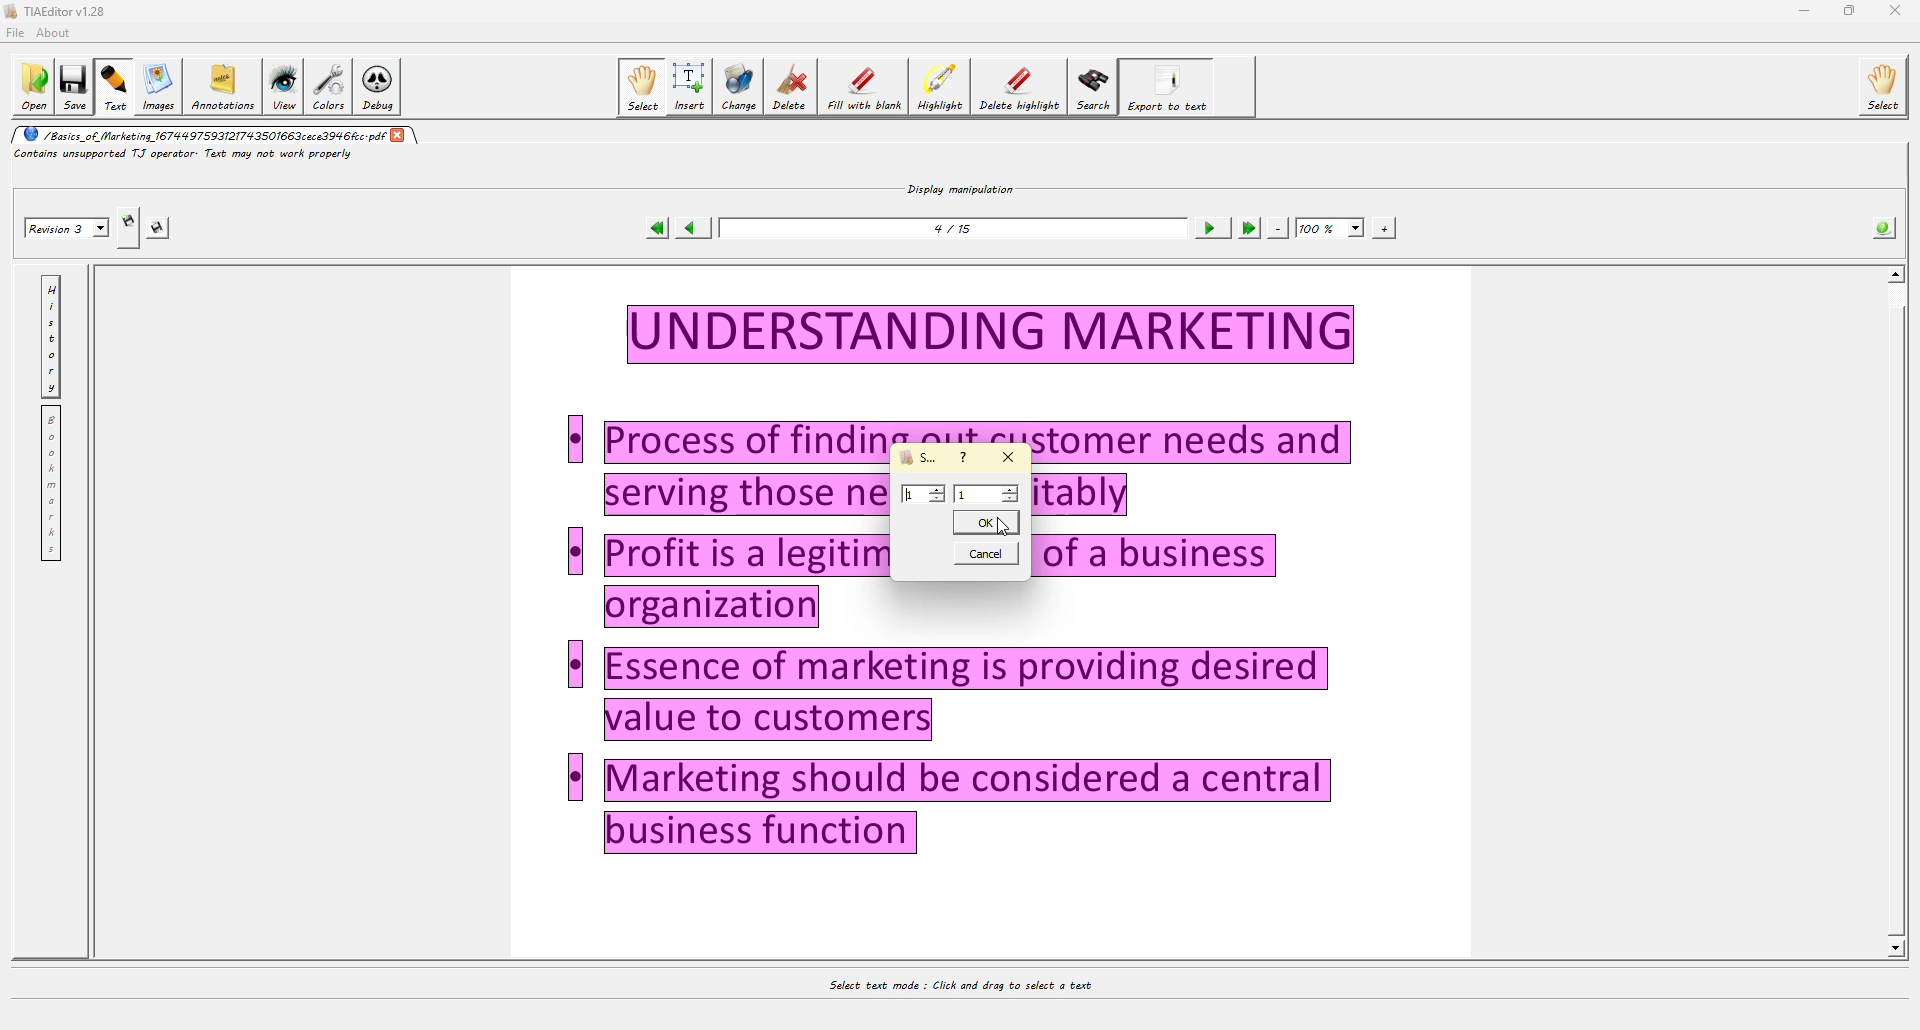  Describe the element at coordinates (956, 232) in the screenshot. I see `page number` at that location.